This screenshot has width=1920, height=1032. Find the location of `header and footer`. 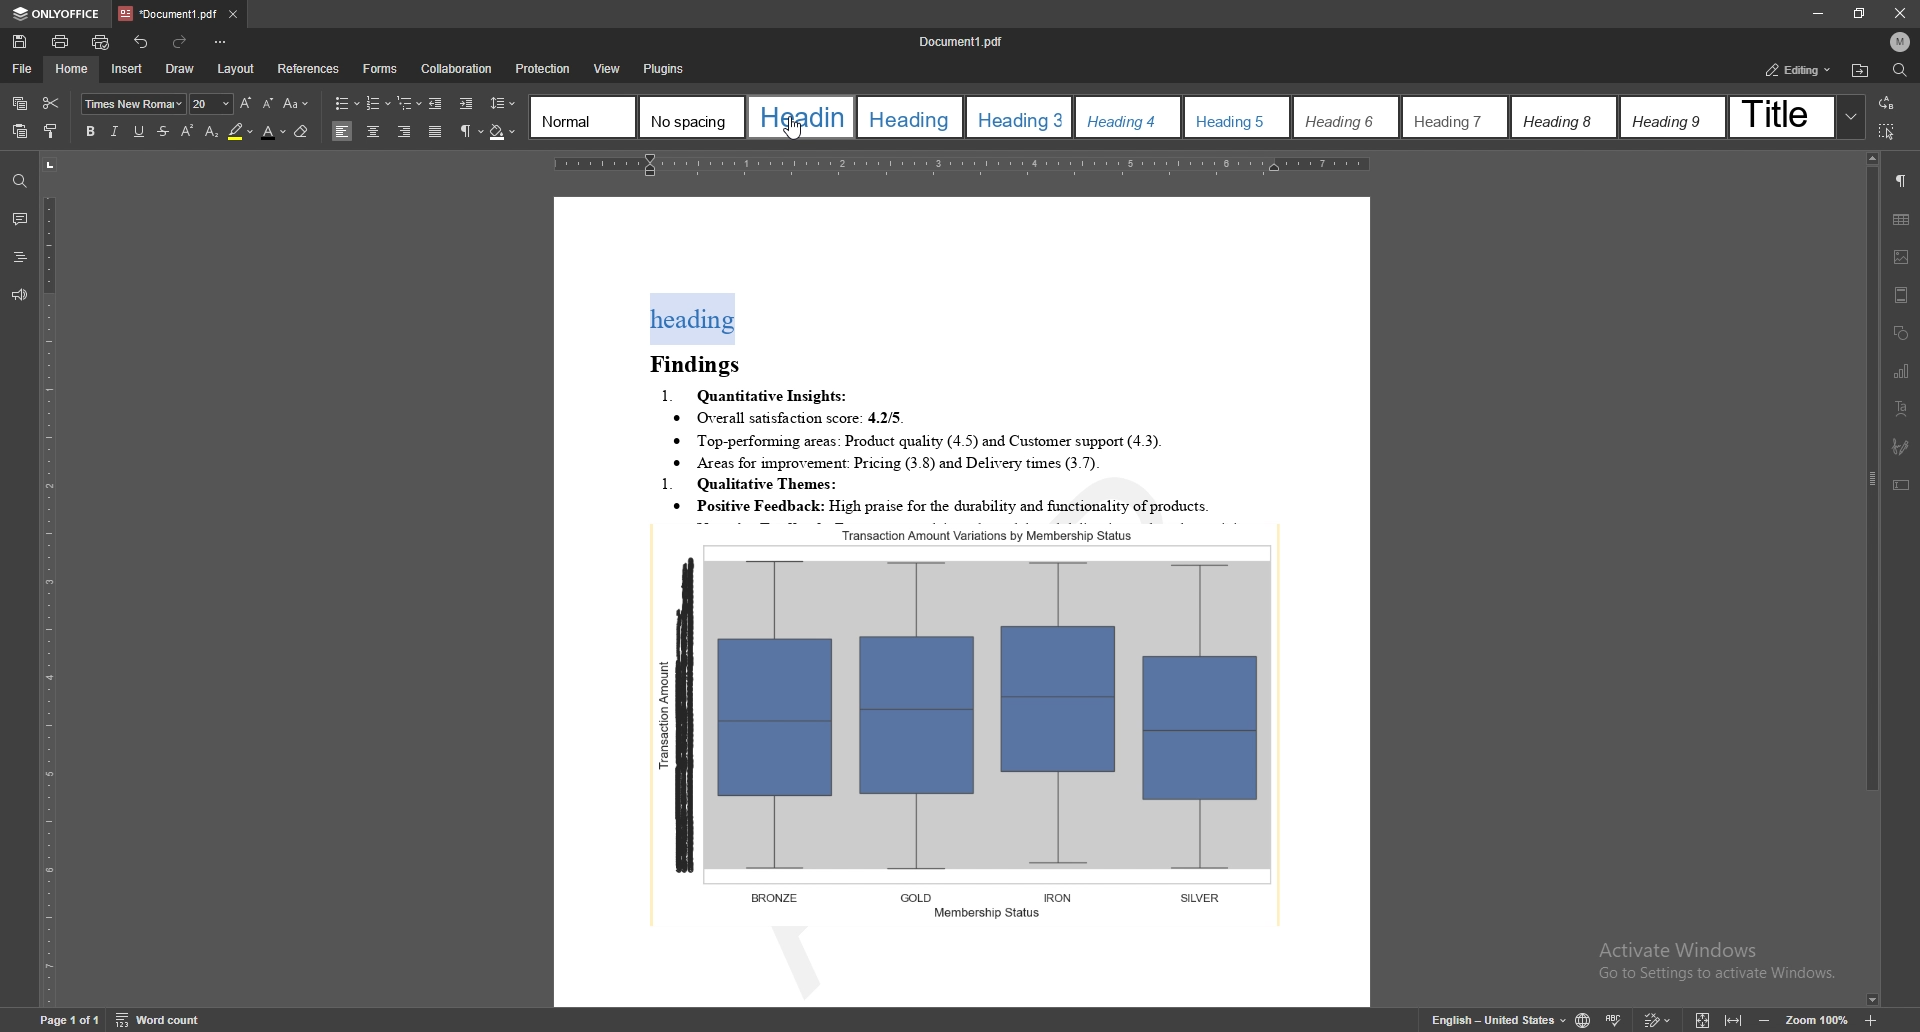

header and footer is located at coordinates (1901, 295).